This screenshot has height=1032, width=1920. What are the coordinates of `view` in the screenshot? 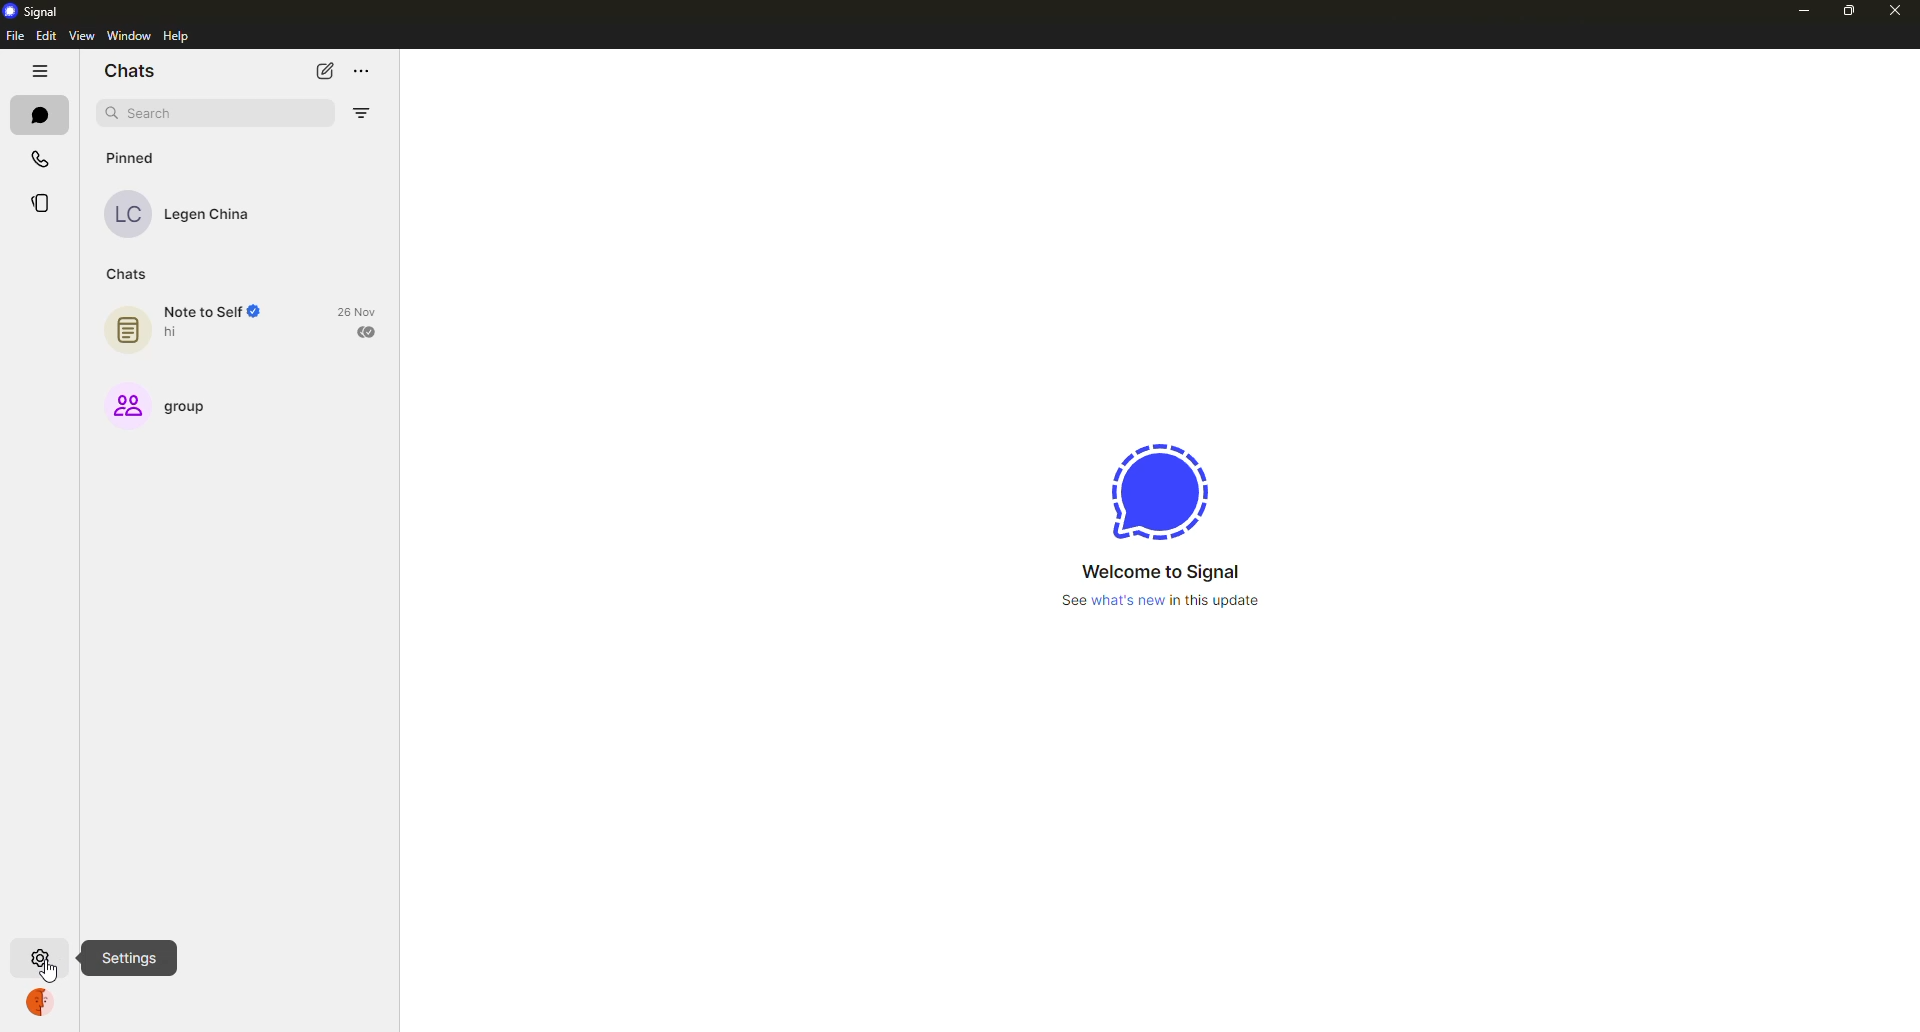 It's located at (79, 35).